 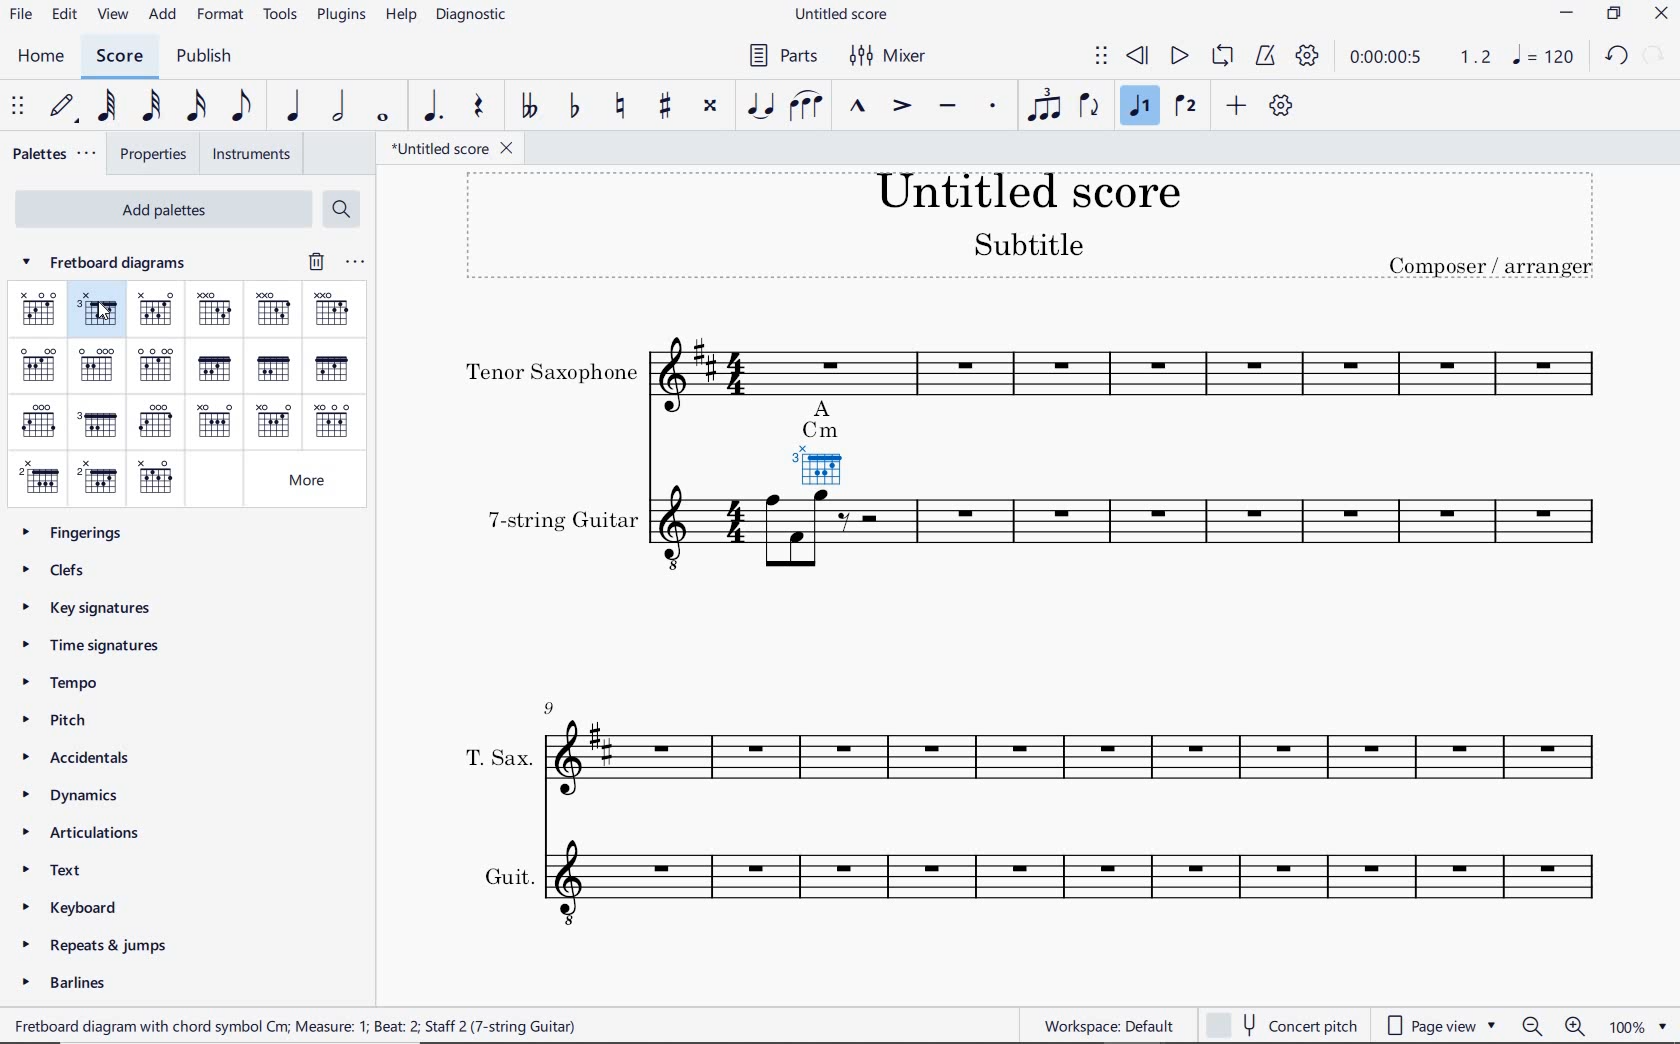 What do you see at coordinates (242, 107) in the screenshot?
I see `EIGHTH NOTE` at bounding box center [242, 107].